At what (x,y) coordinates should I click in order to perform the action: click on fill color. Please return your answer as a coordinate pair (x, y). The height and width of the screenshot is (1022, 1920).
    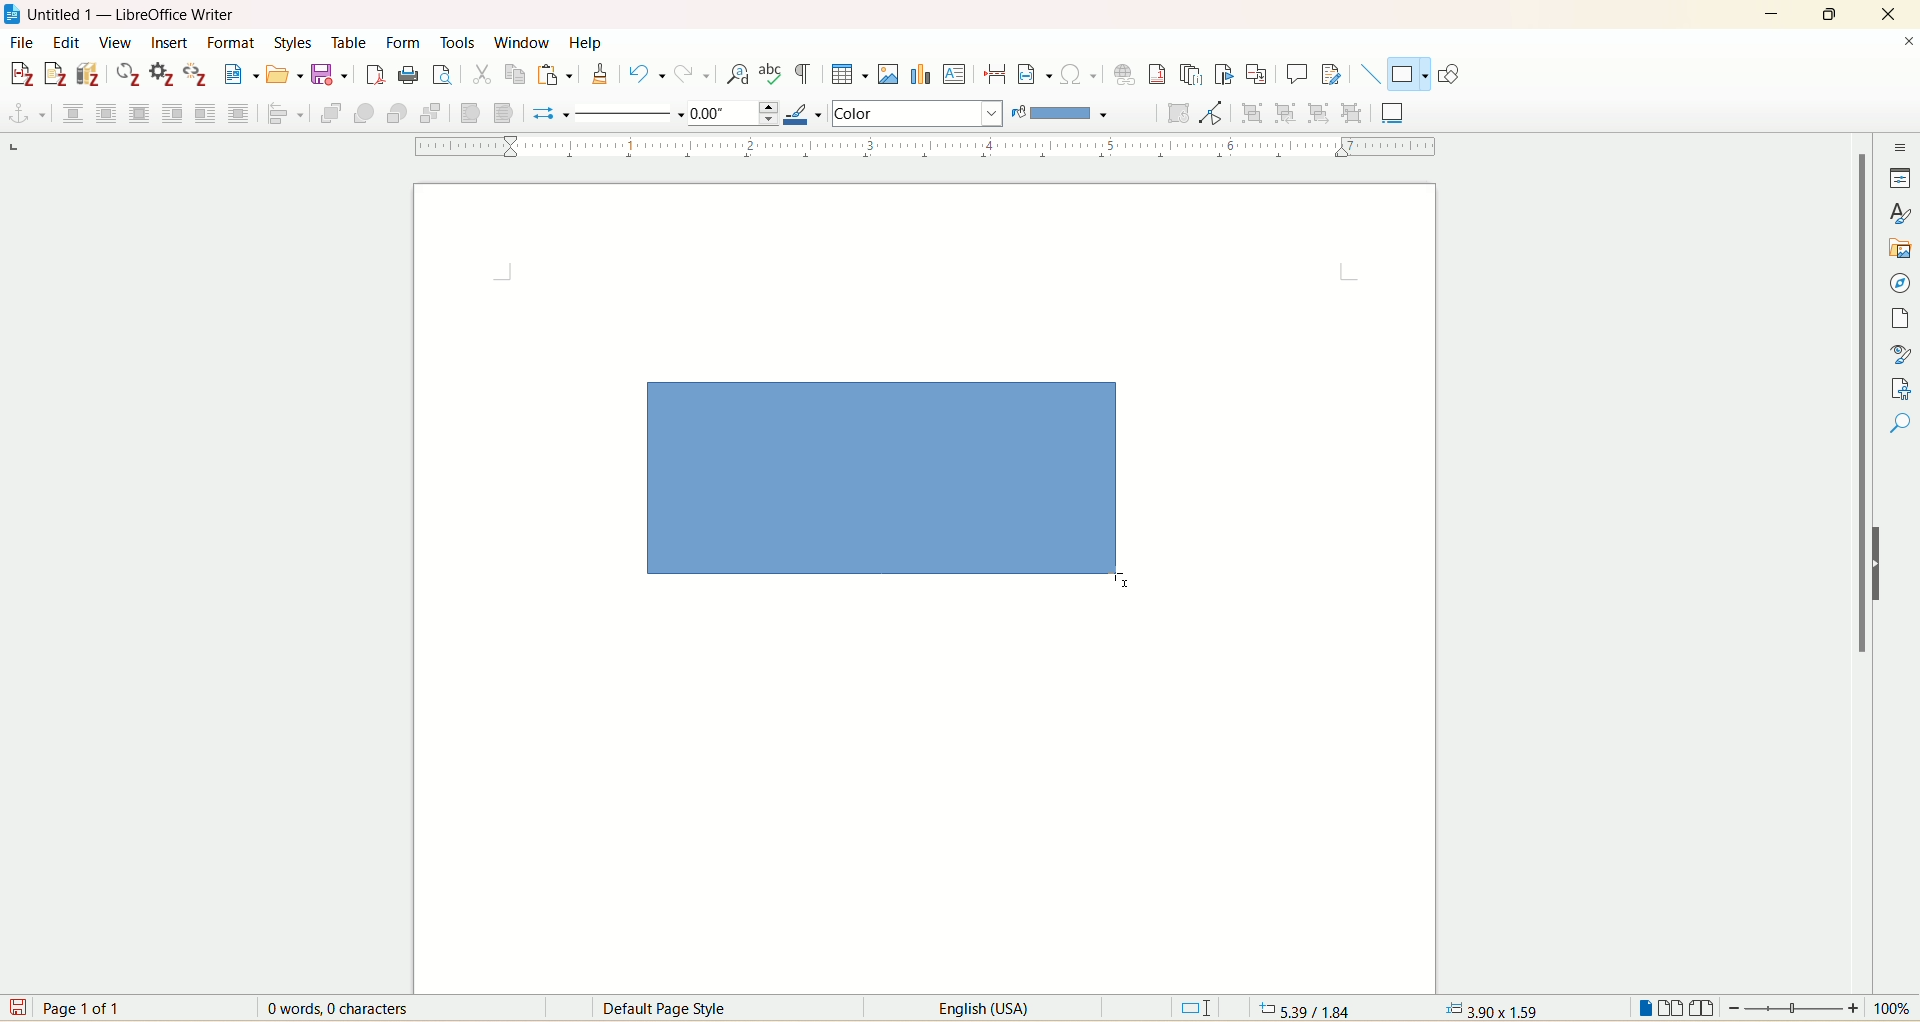
    Looking at the image, I should click on (1066, 113).